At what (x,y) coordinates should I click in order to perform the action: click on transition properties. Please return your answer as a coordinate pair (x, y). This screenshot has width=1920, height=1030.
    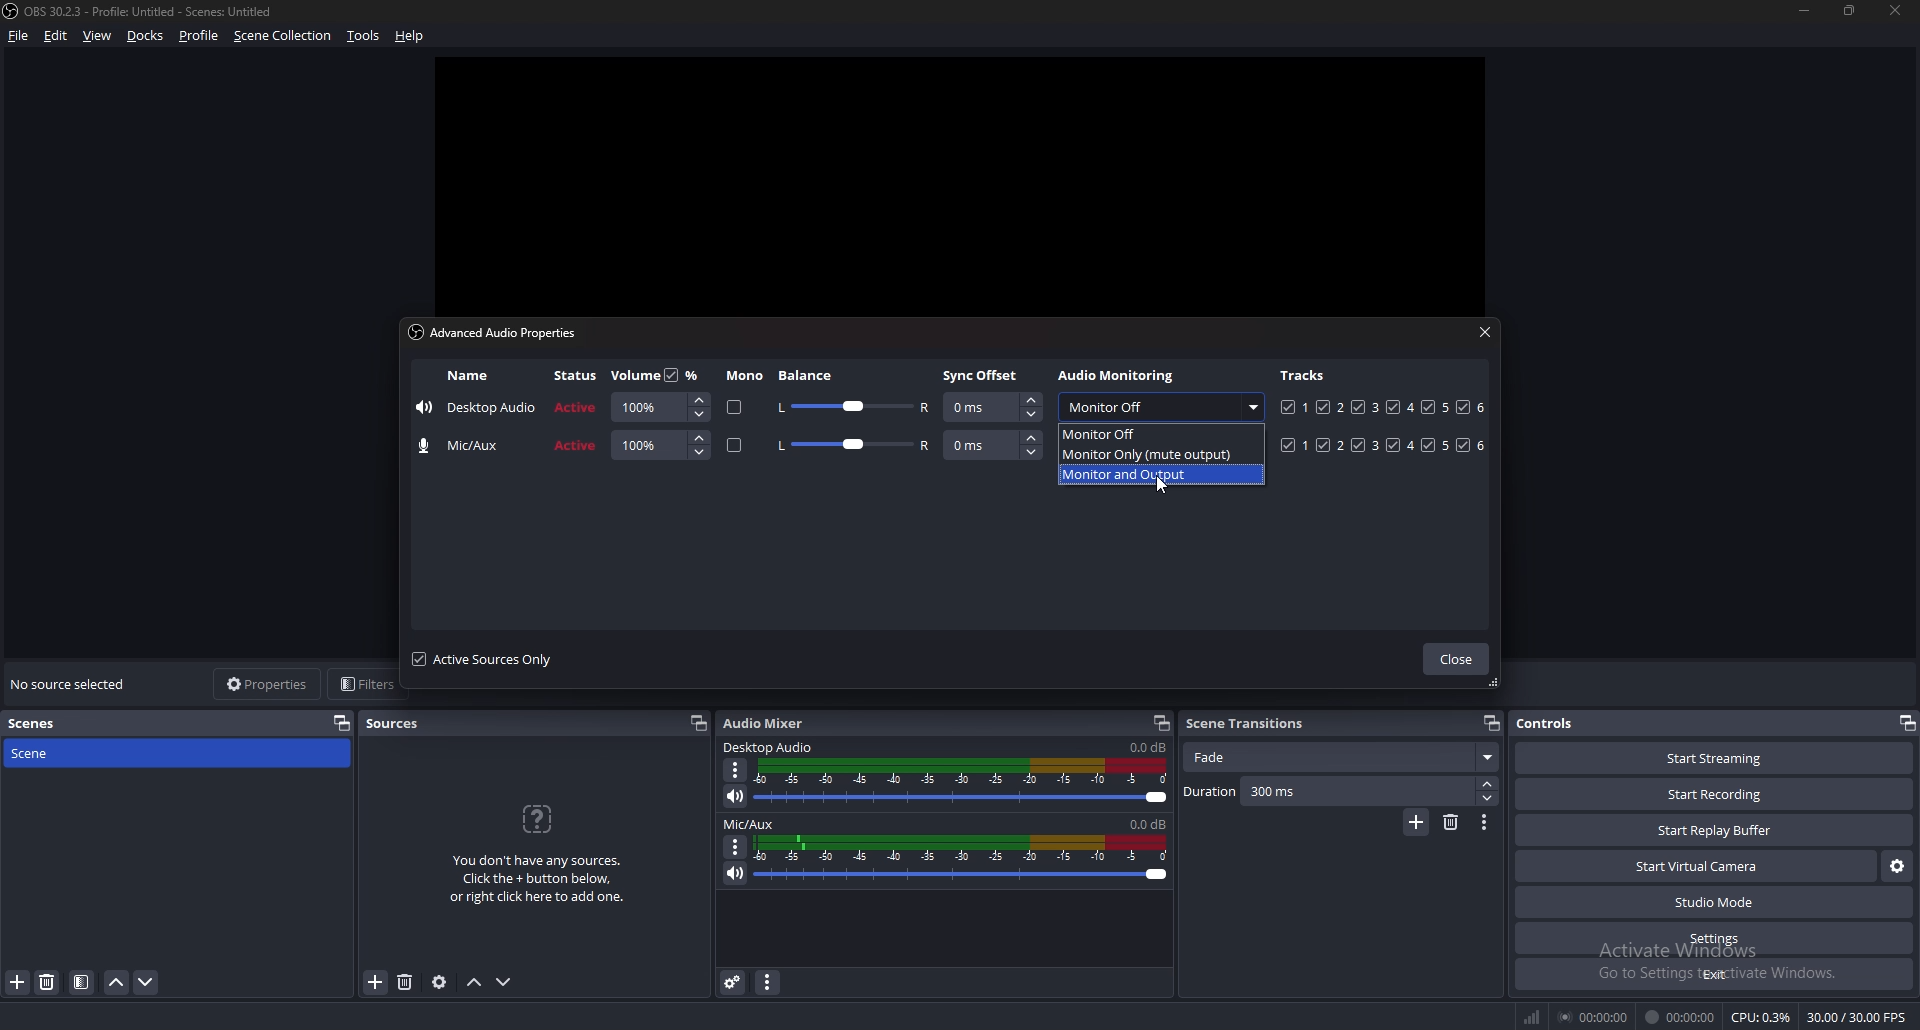
    Looking at the image, I should click on (1484, 824).